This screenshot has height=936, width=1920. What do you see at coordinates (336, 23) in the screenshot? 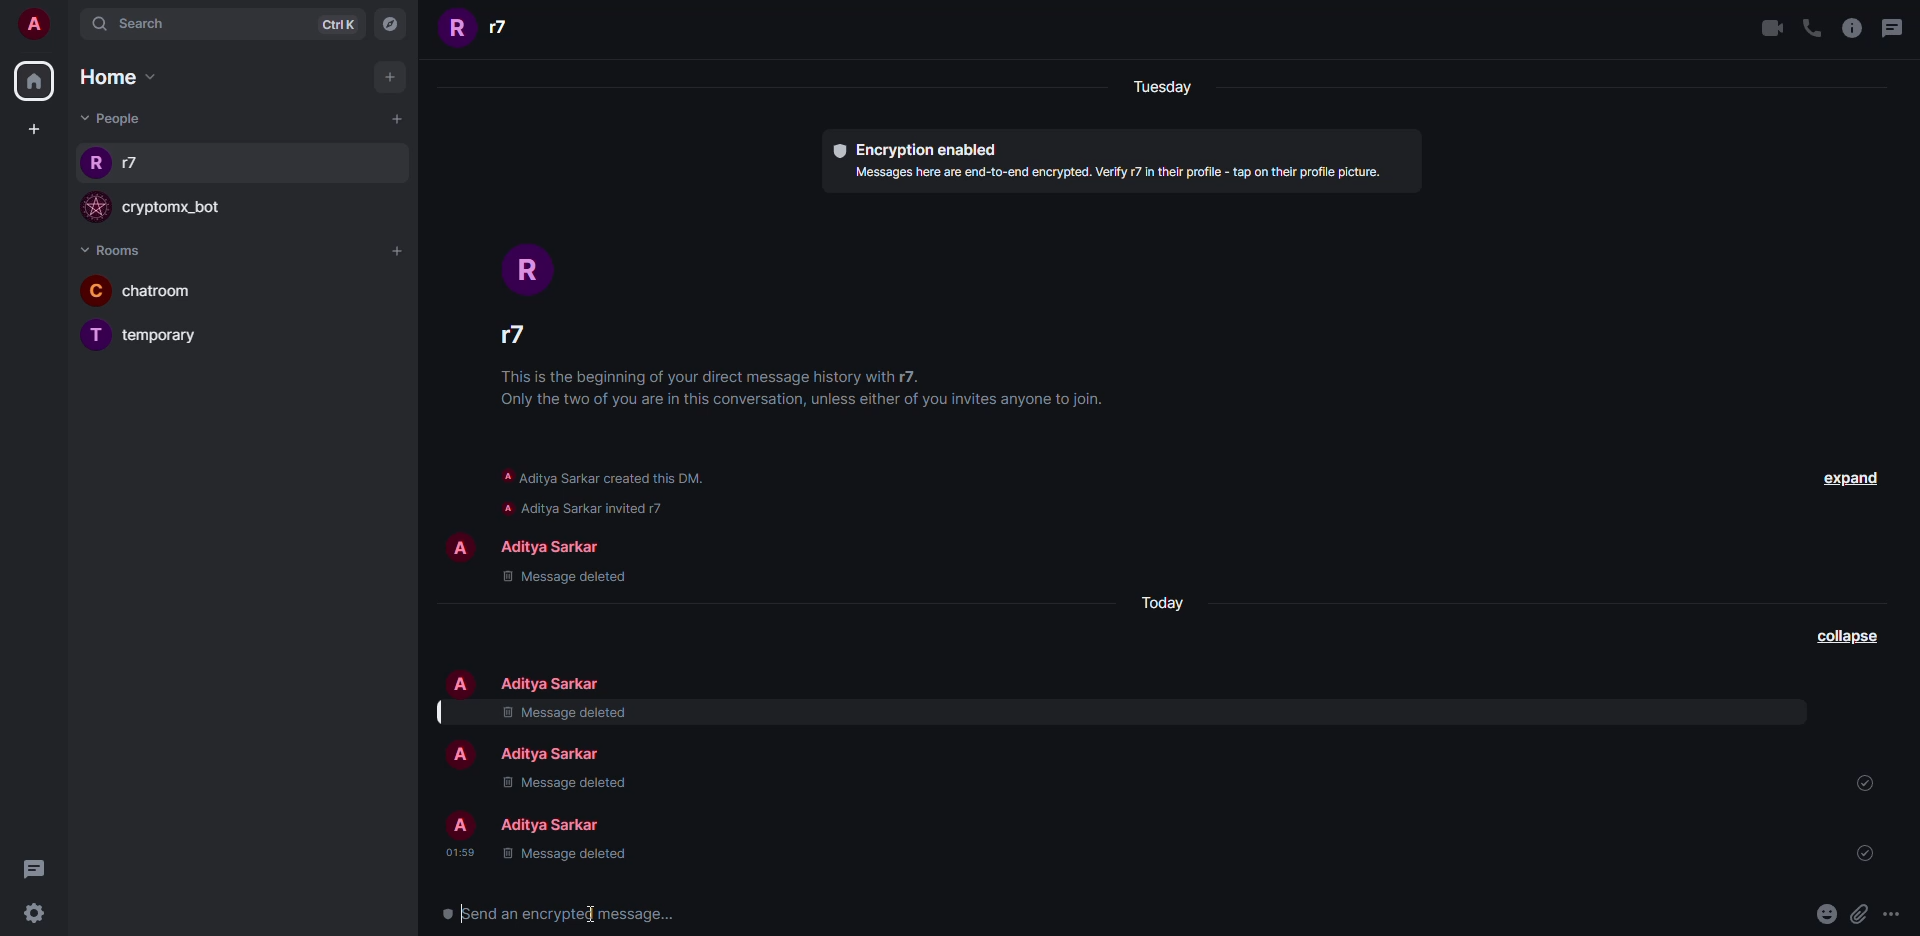
I see `ctrlK` at bounding box center [336, 23].